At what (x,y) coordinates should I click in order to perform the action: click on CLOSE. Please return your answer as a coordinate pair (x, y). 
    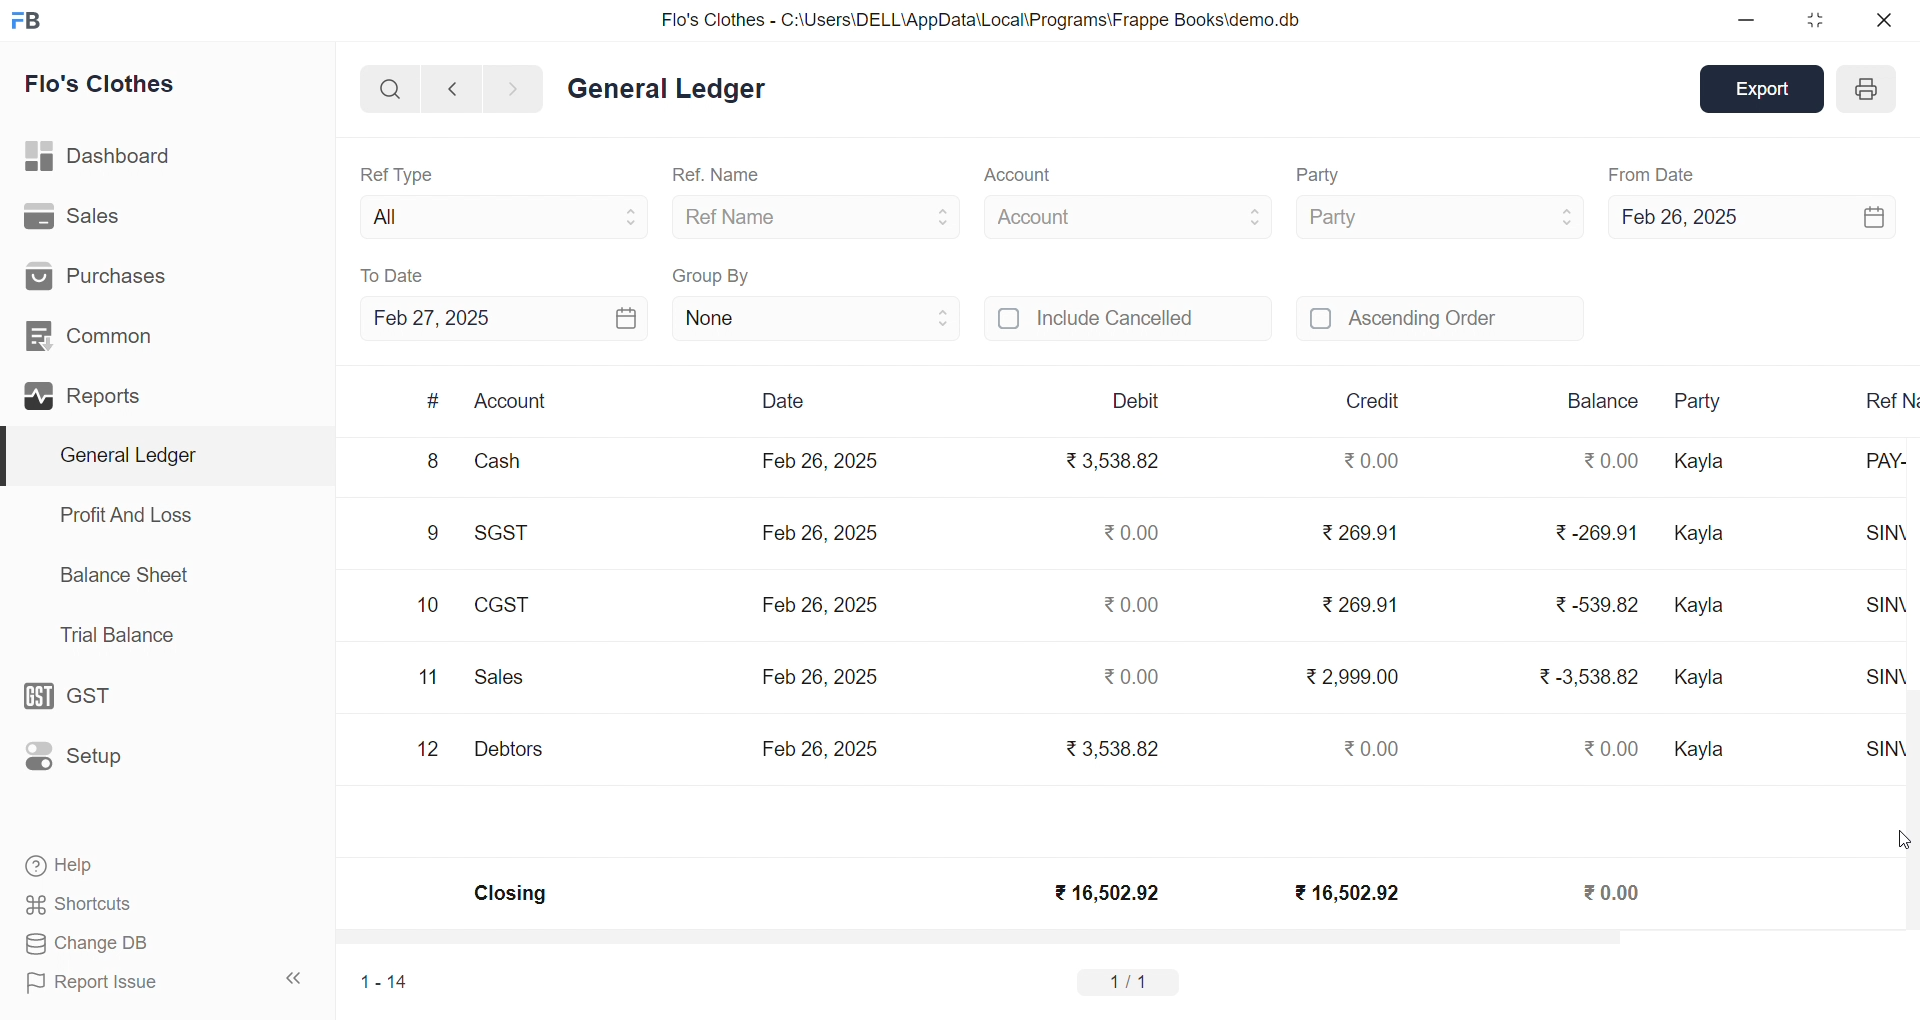
    Looking at the image, I should click on (1882, 20).